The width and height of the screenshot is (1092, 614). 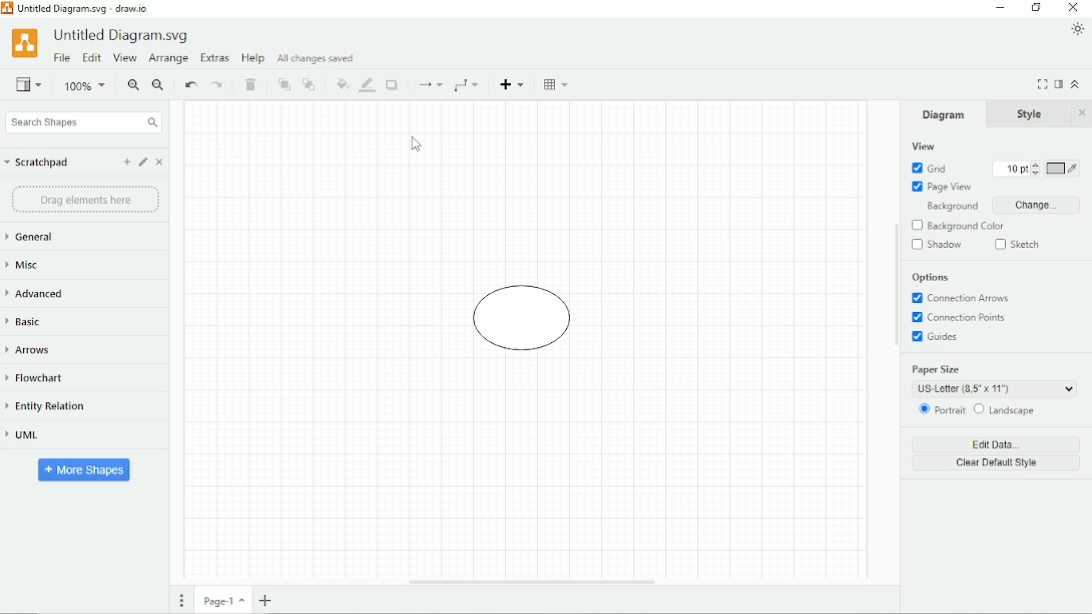 What do you see at coordinates (191, 84) in the screenshot?
I see `Undo` at bounding box center [191, 84].